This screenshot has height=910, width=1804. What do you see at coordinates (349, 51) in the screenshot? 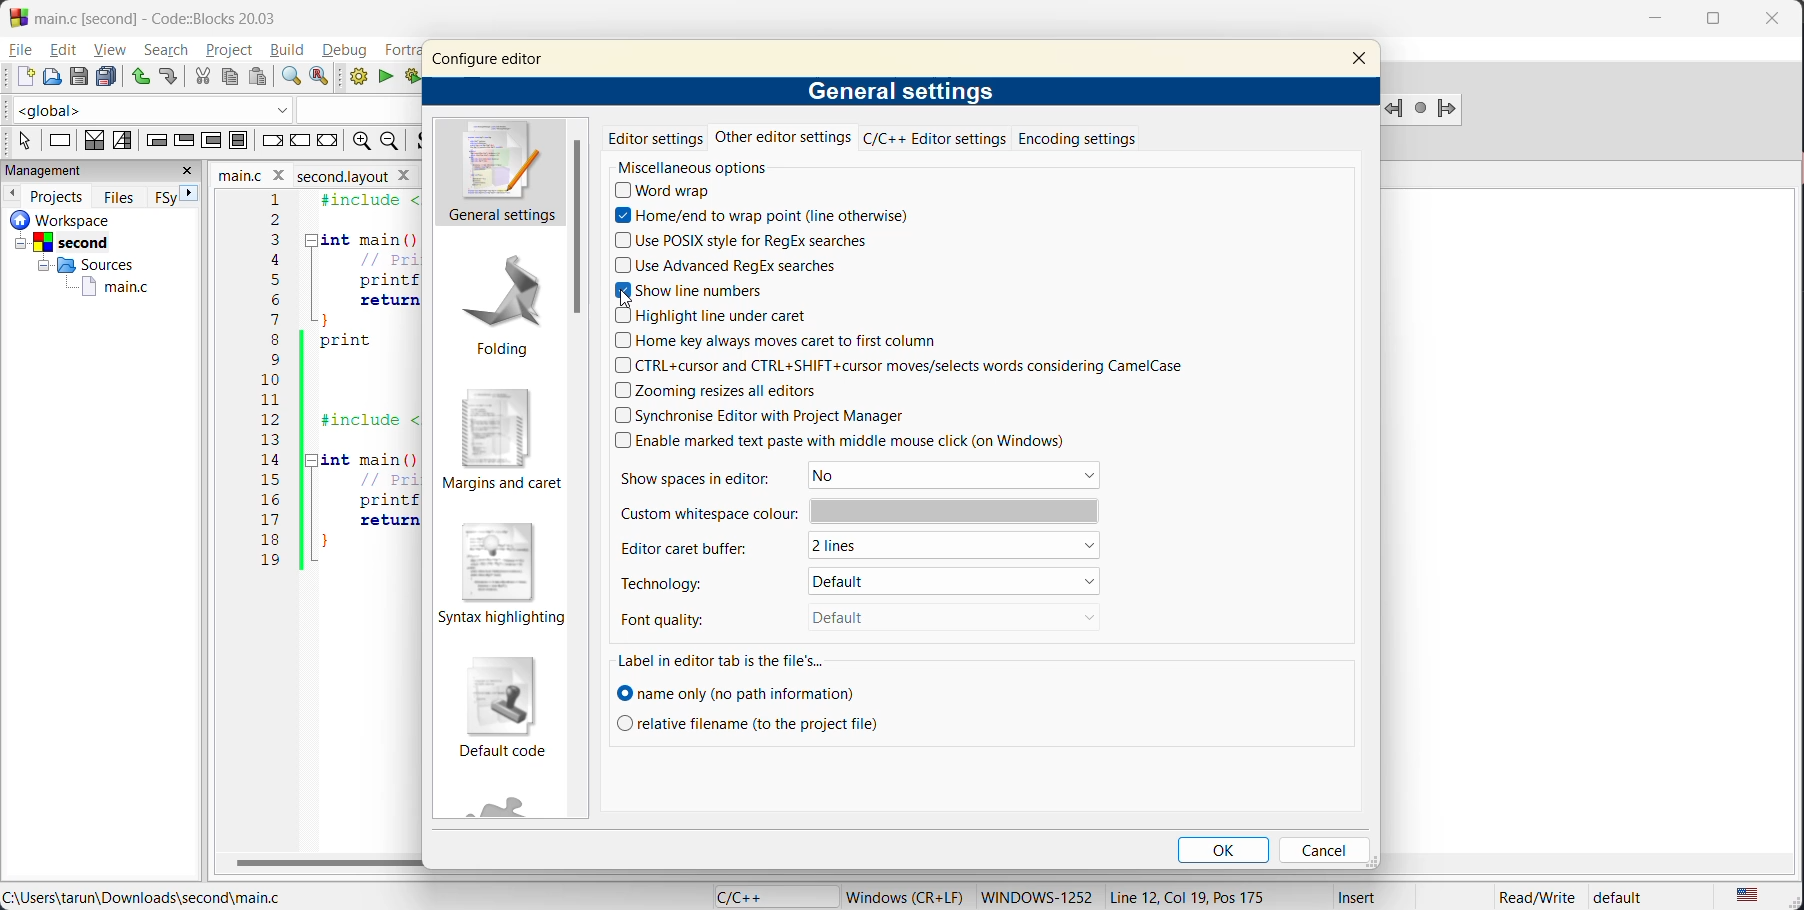
I see `debug` at bounding box center [349, 51].